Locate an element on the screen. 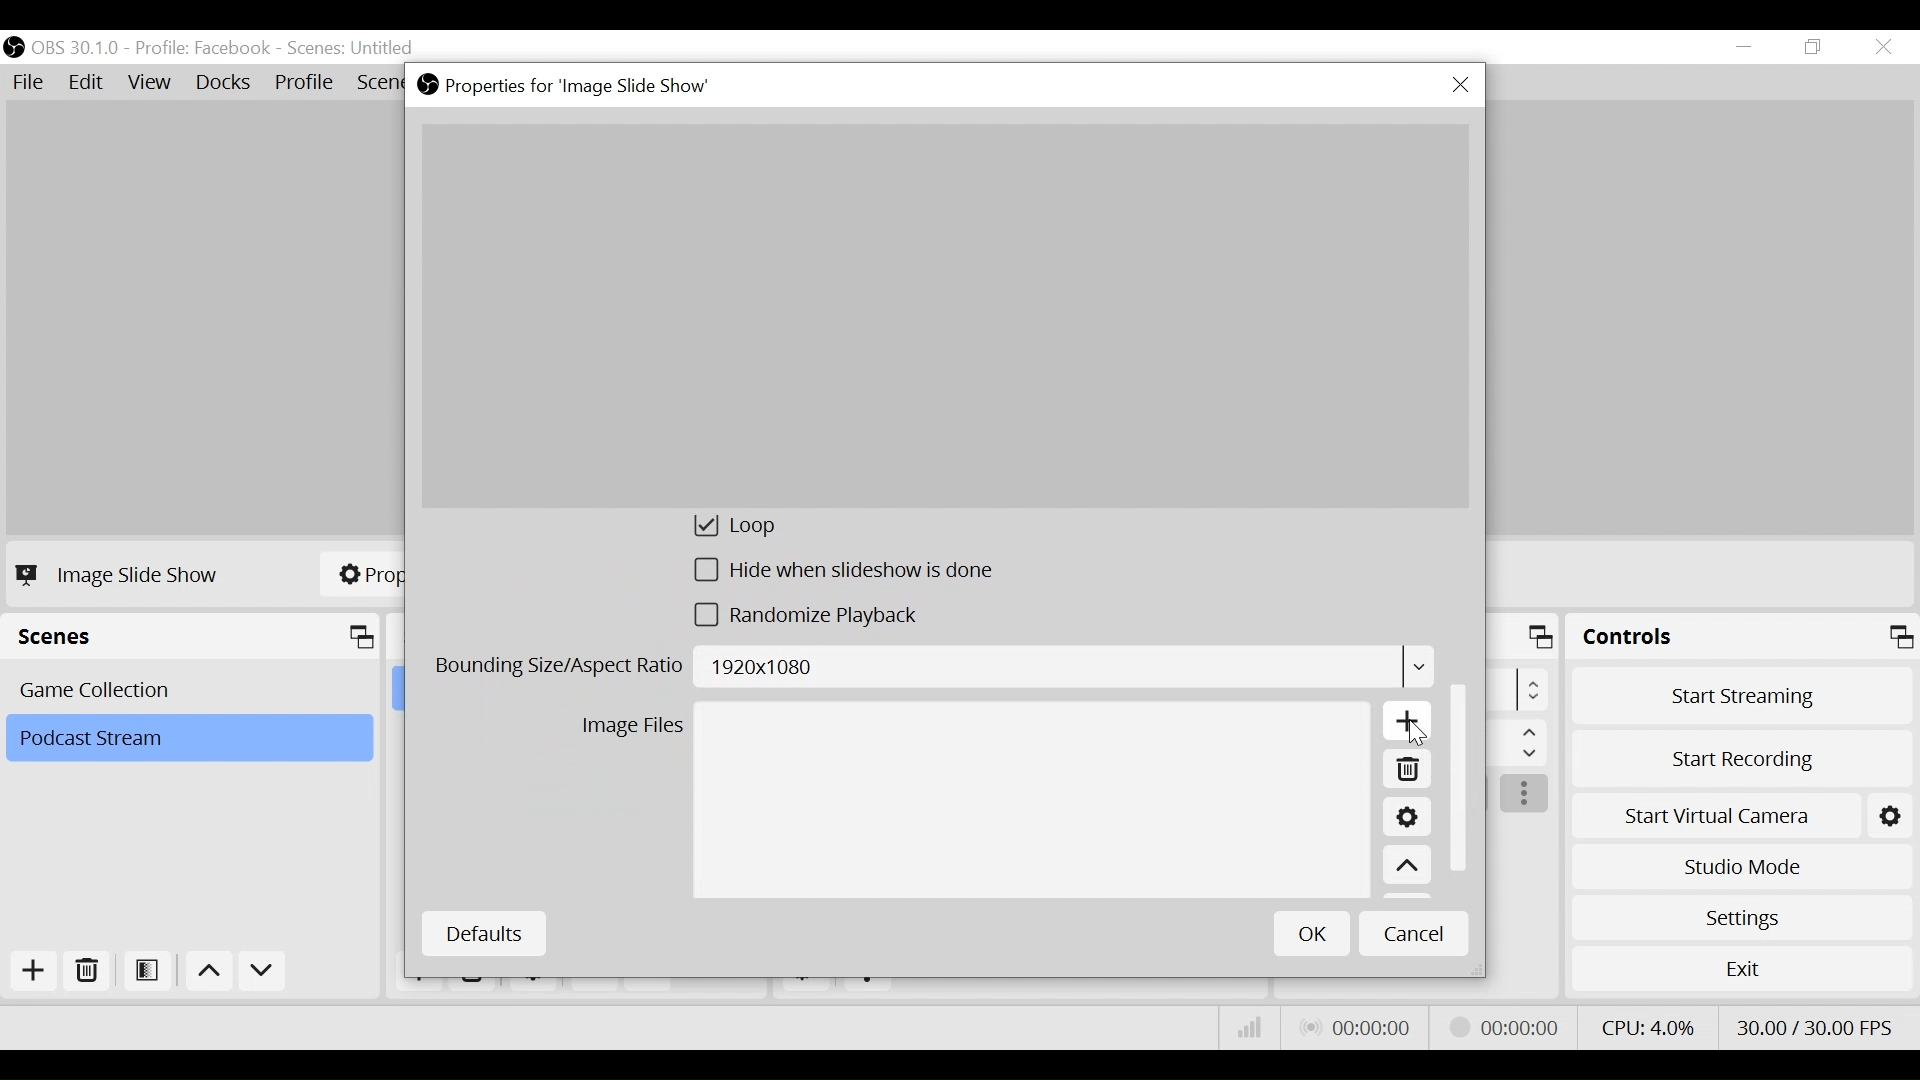 This screenshot has width=1920, height=1080. Scene is located at coordinates (353, 49).